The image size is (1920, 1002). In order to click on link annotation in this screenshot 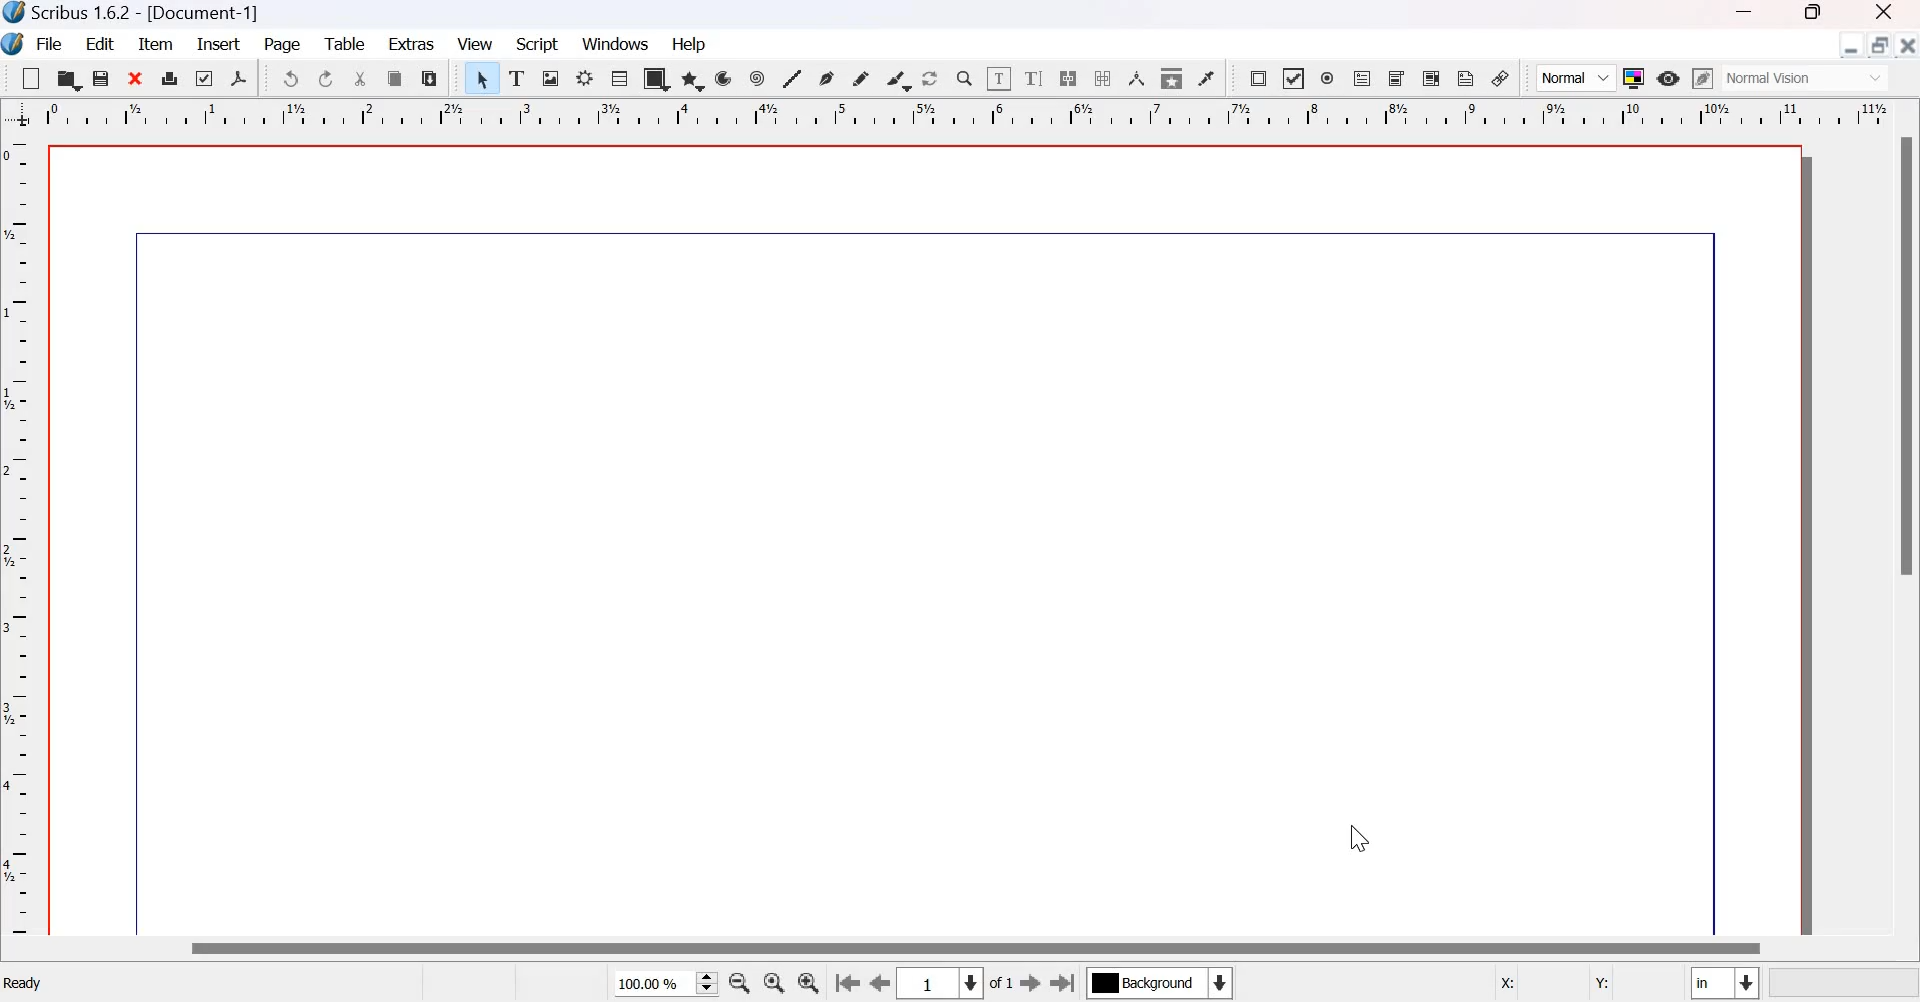, I will do `click(1501, 79)`.